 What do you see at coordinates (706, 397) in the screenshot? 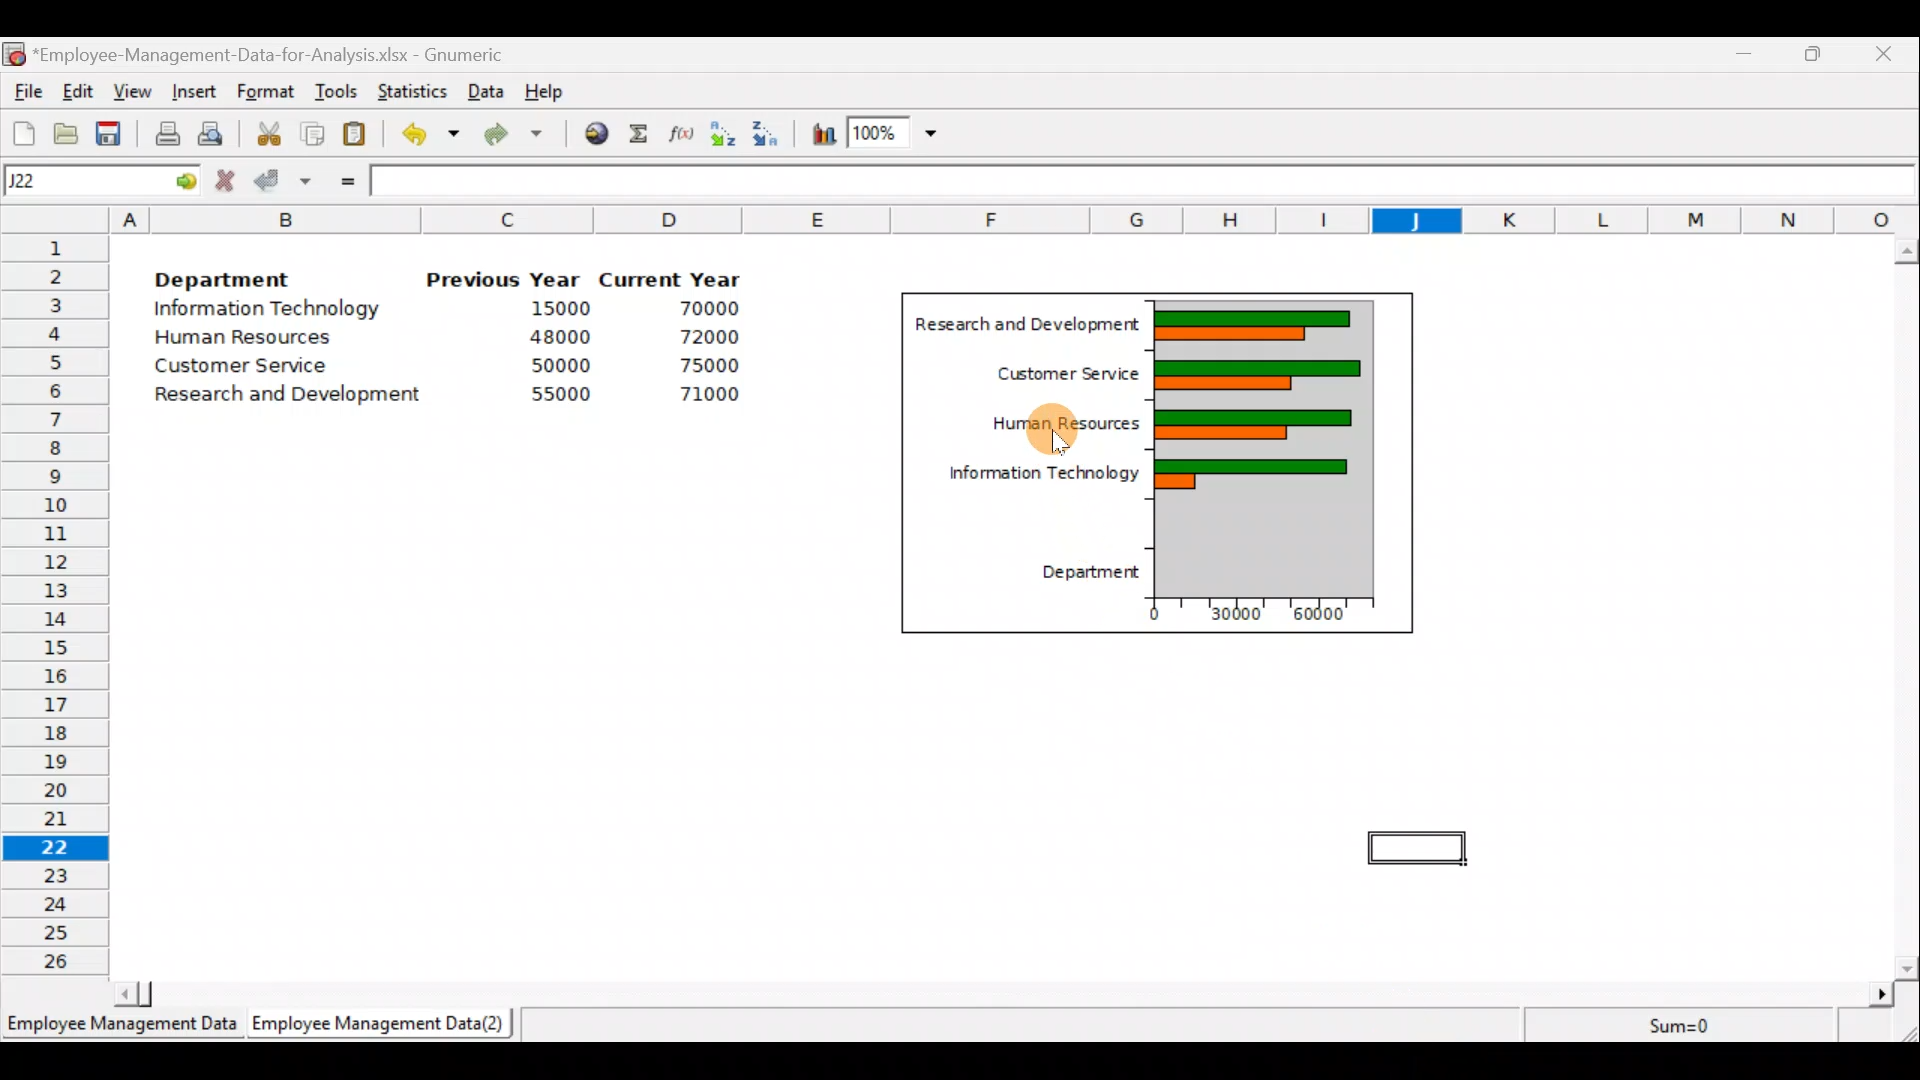
I see `71000` at bounding box center [706, 397].